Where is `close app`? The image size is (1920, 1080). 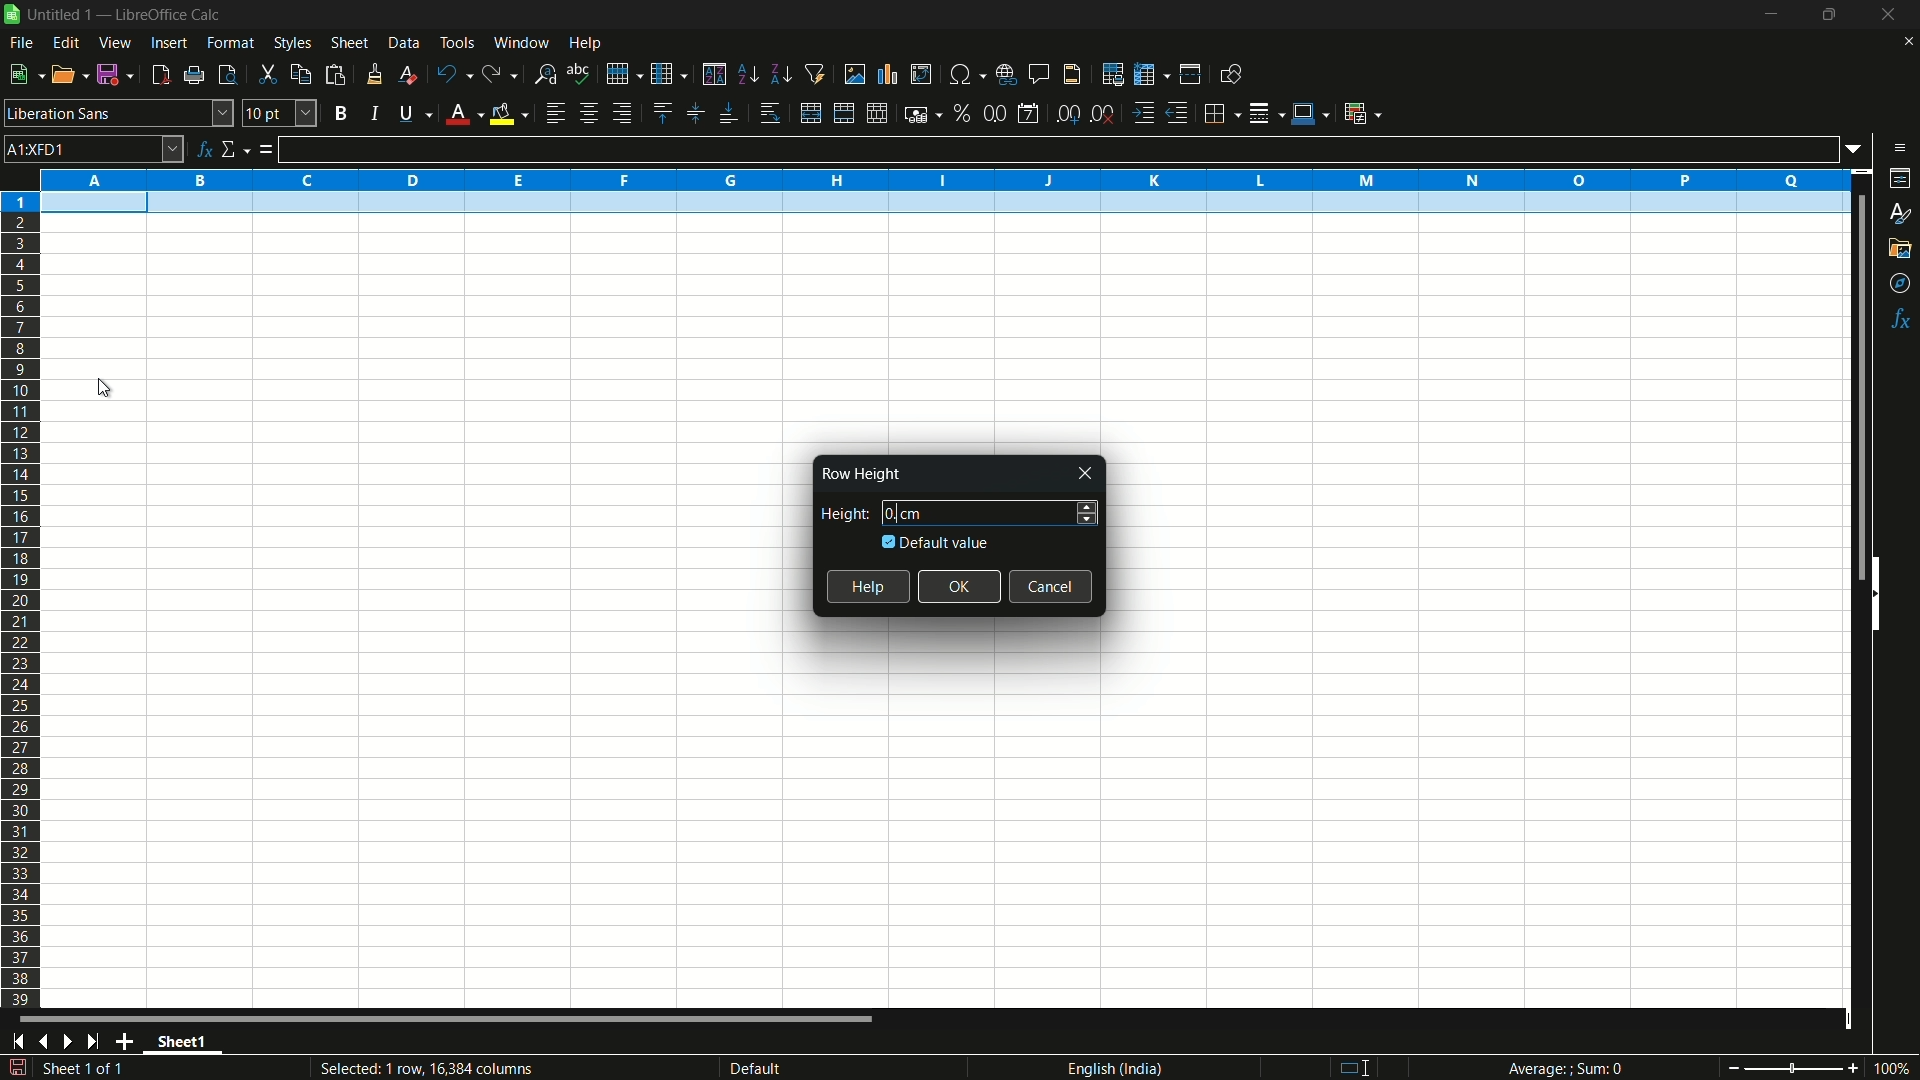 close app is located at coordinates (1883, 15).